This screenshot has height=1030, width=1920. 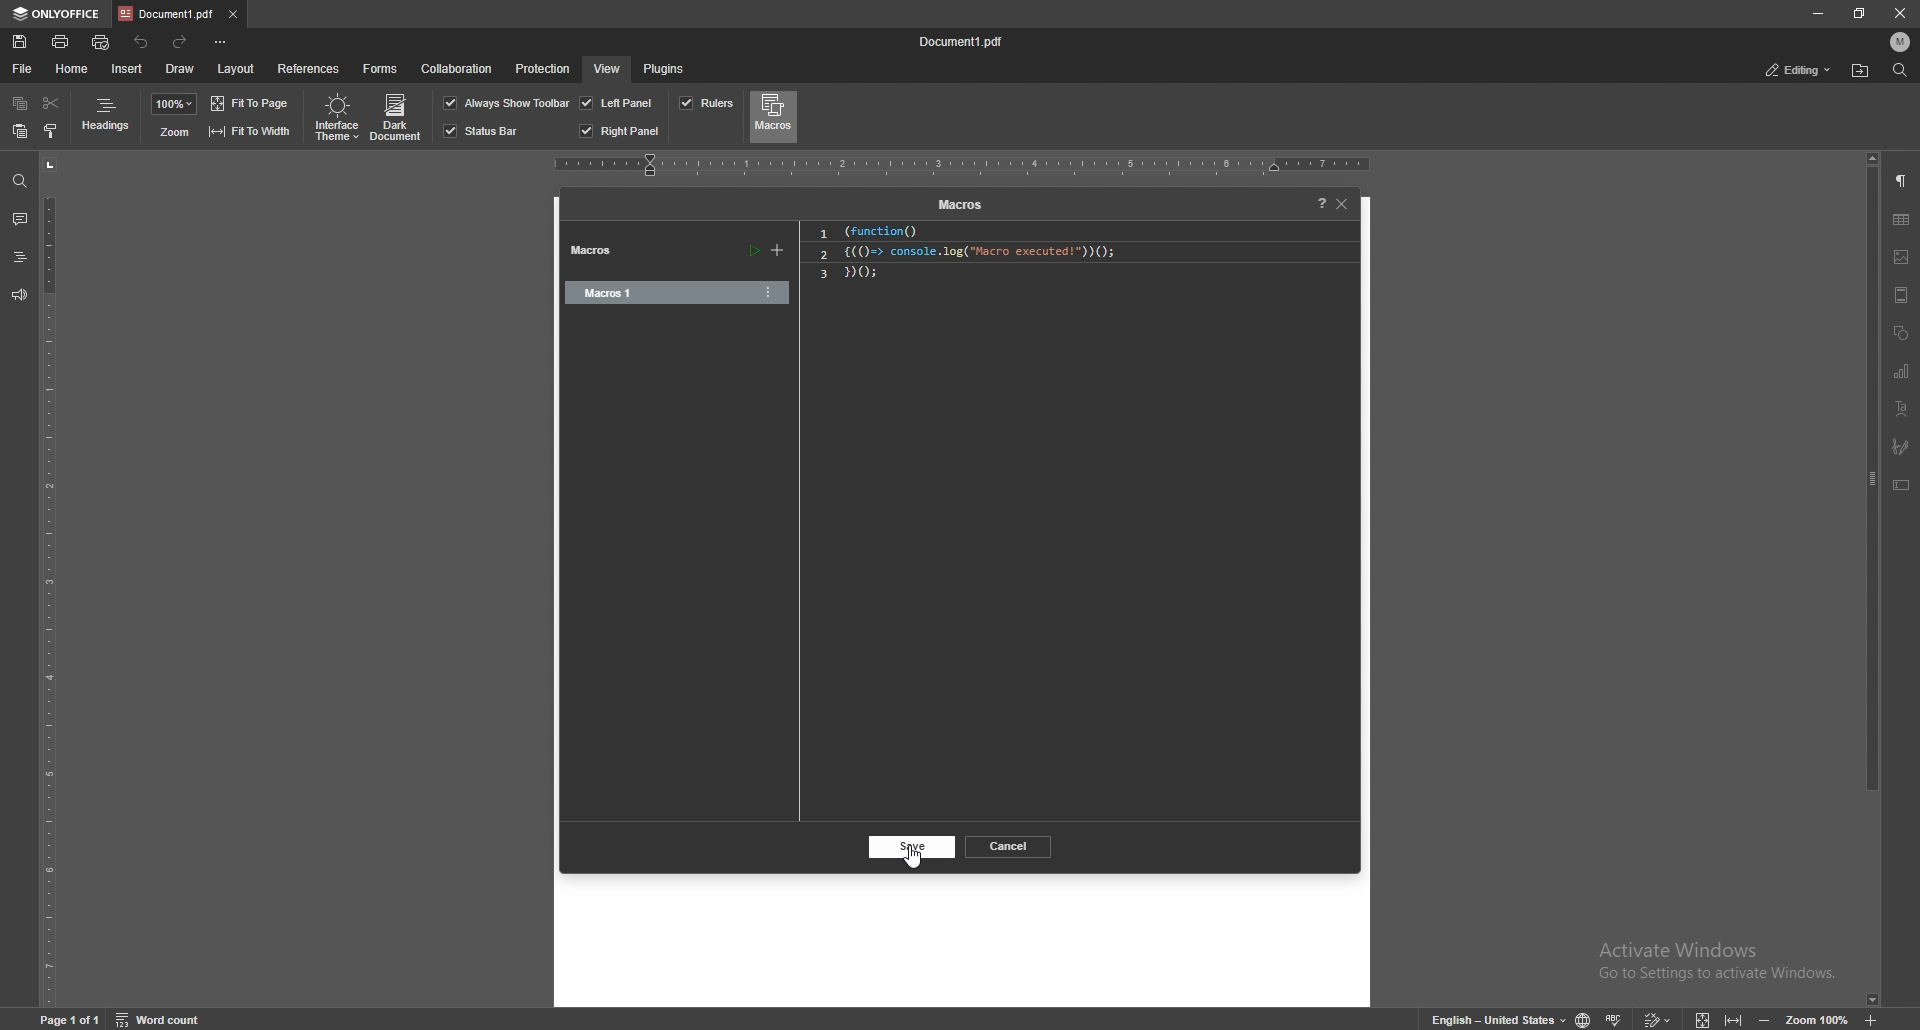 What do you see at coordinates (1901, 371) in the screenshot?
I see `chart` at bounding box center [1901, 371].